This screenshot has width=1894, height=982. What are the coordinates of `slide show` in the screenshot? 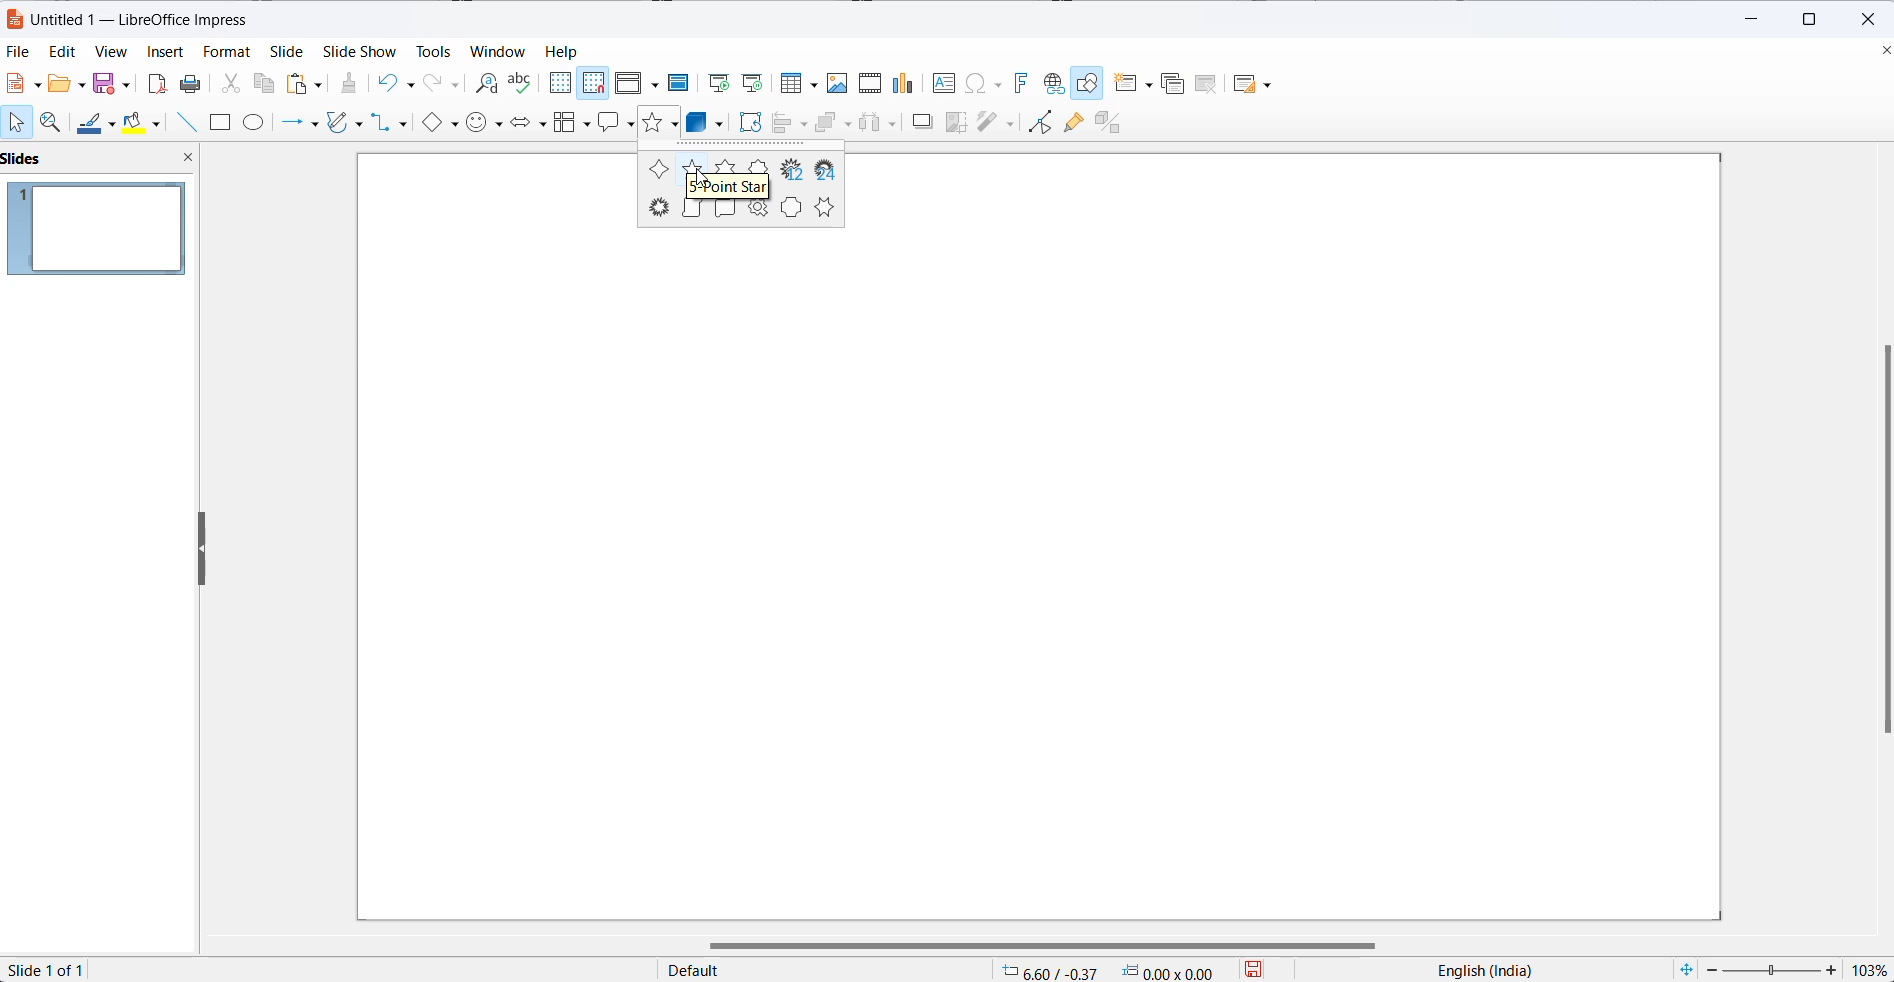 It's located at (359, 51).